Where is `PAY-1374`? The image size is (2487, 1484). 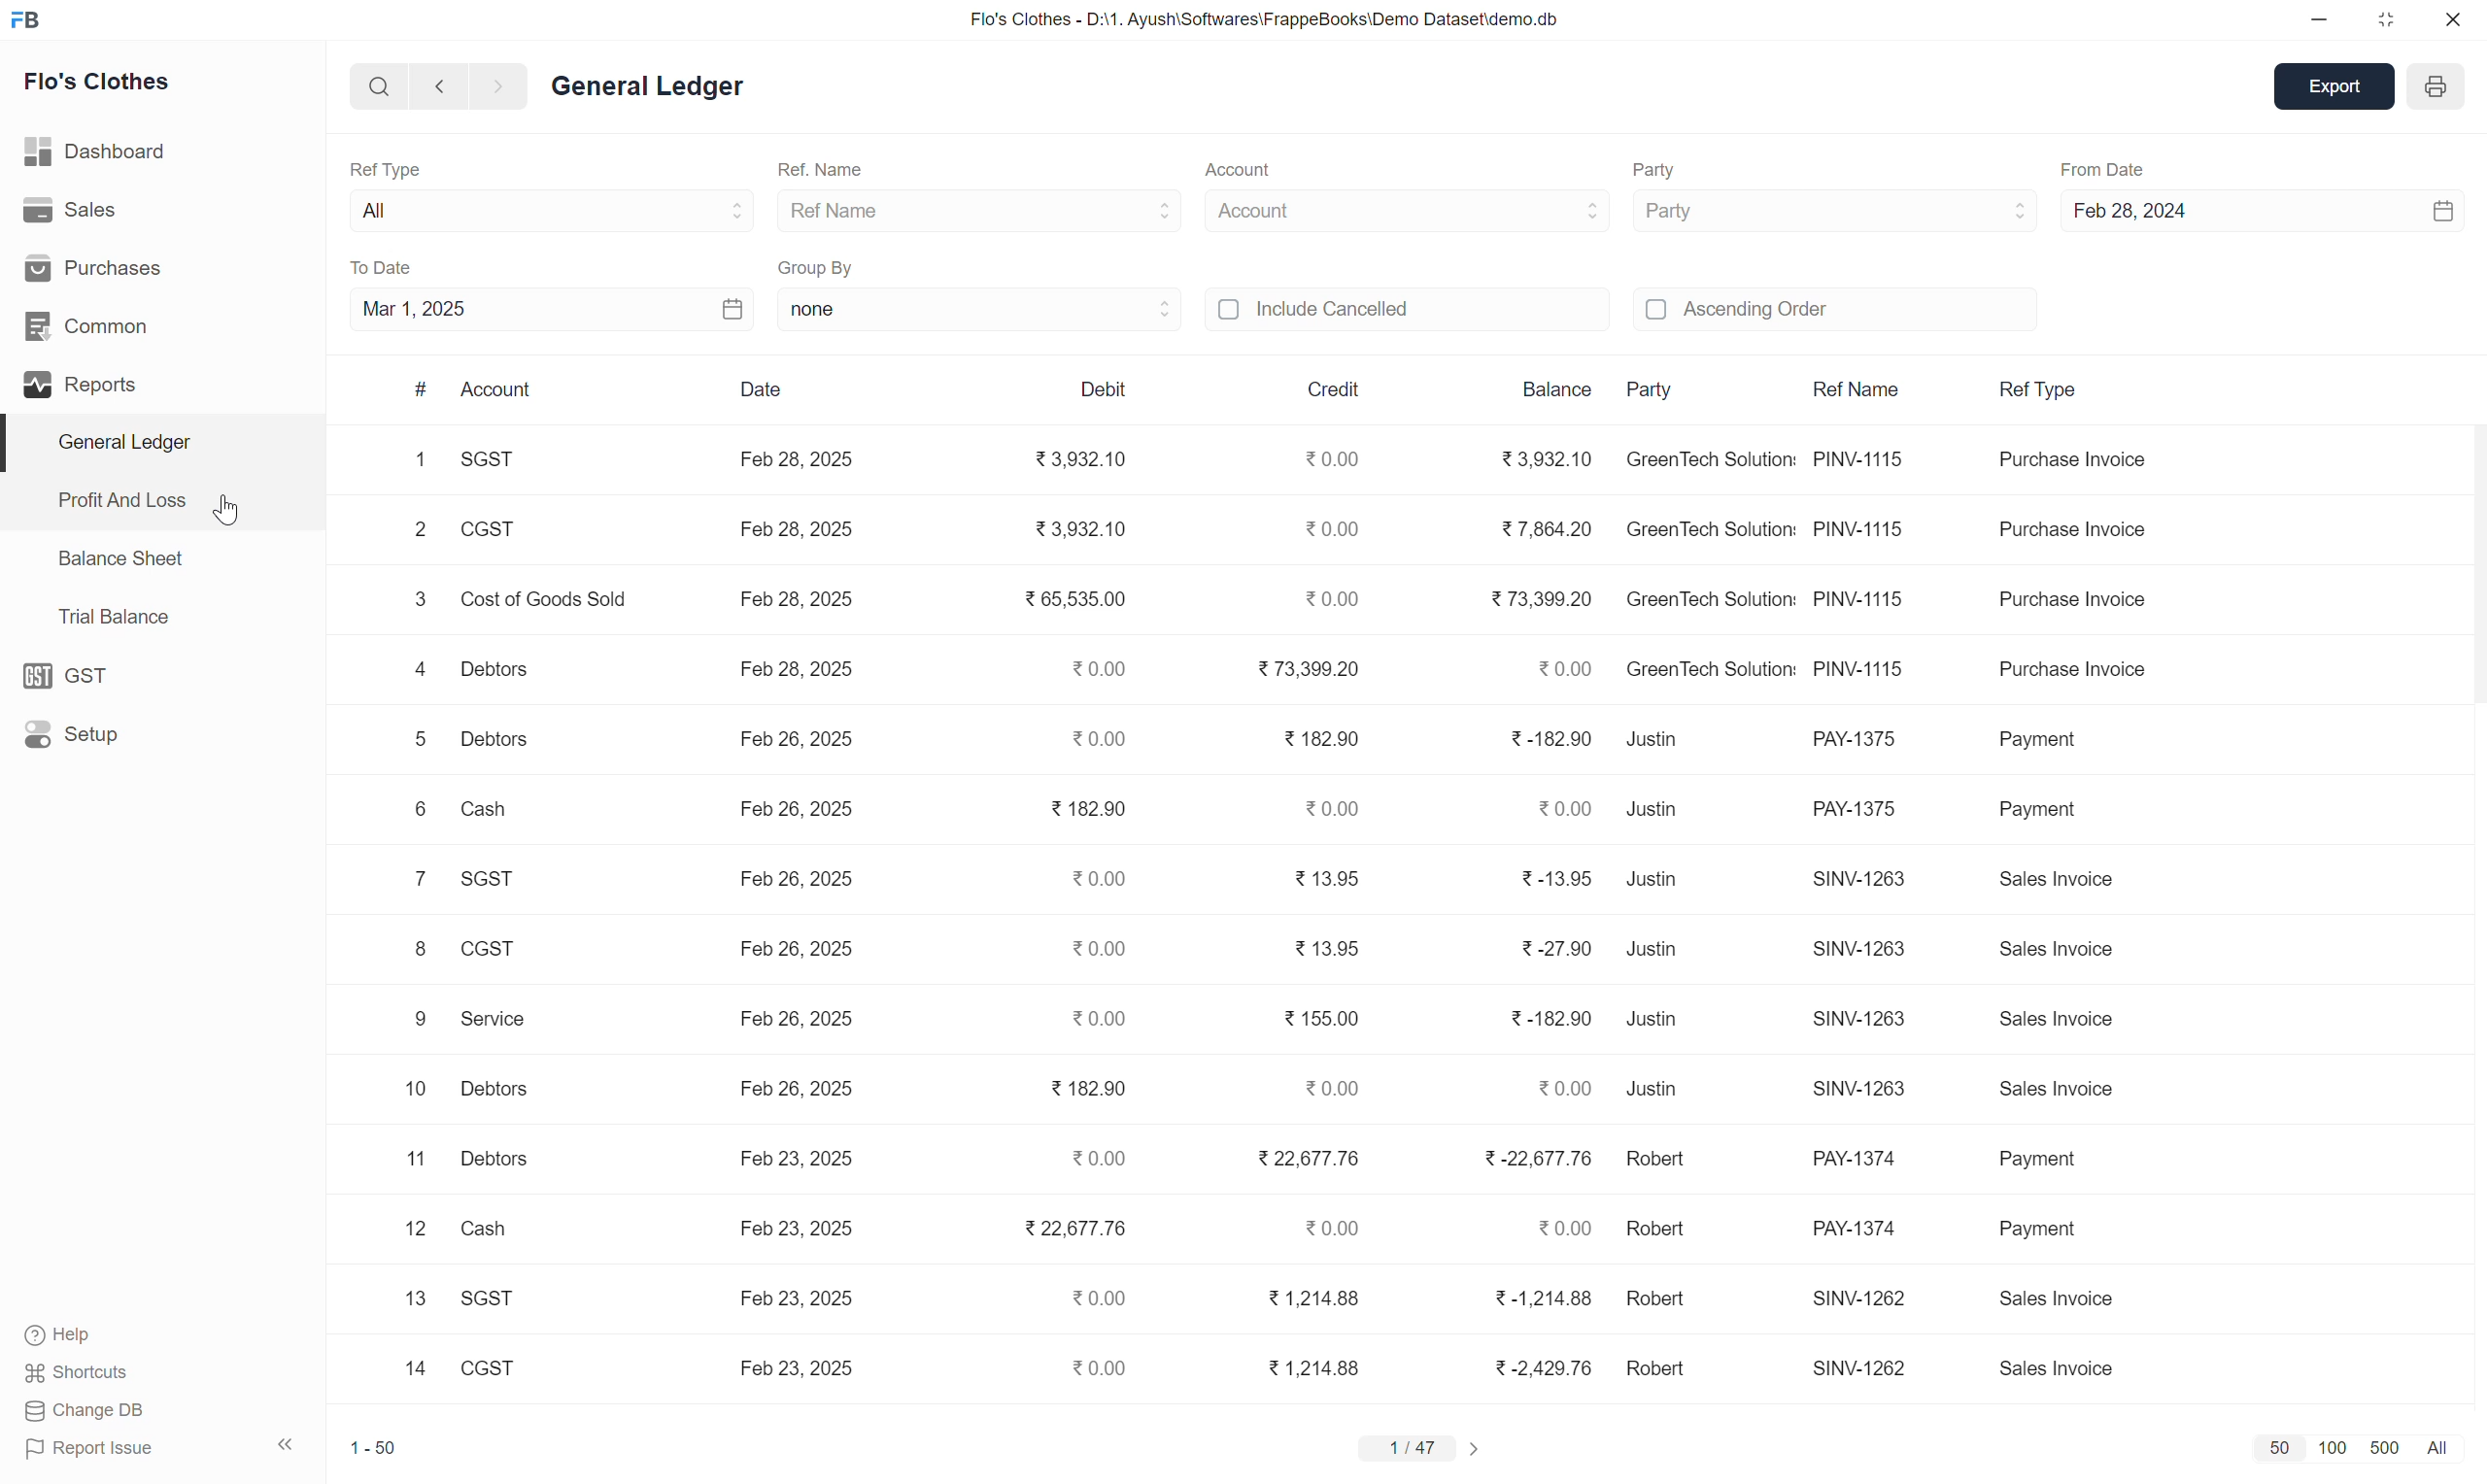
PAY-1374 is located at coordinates (1857, 1232).